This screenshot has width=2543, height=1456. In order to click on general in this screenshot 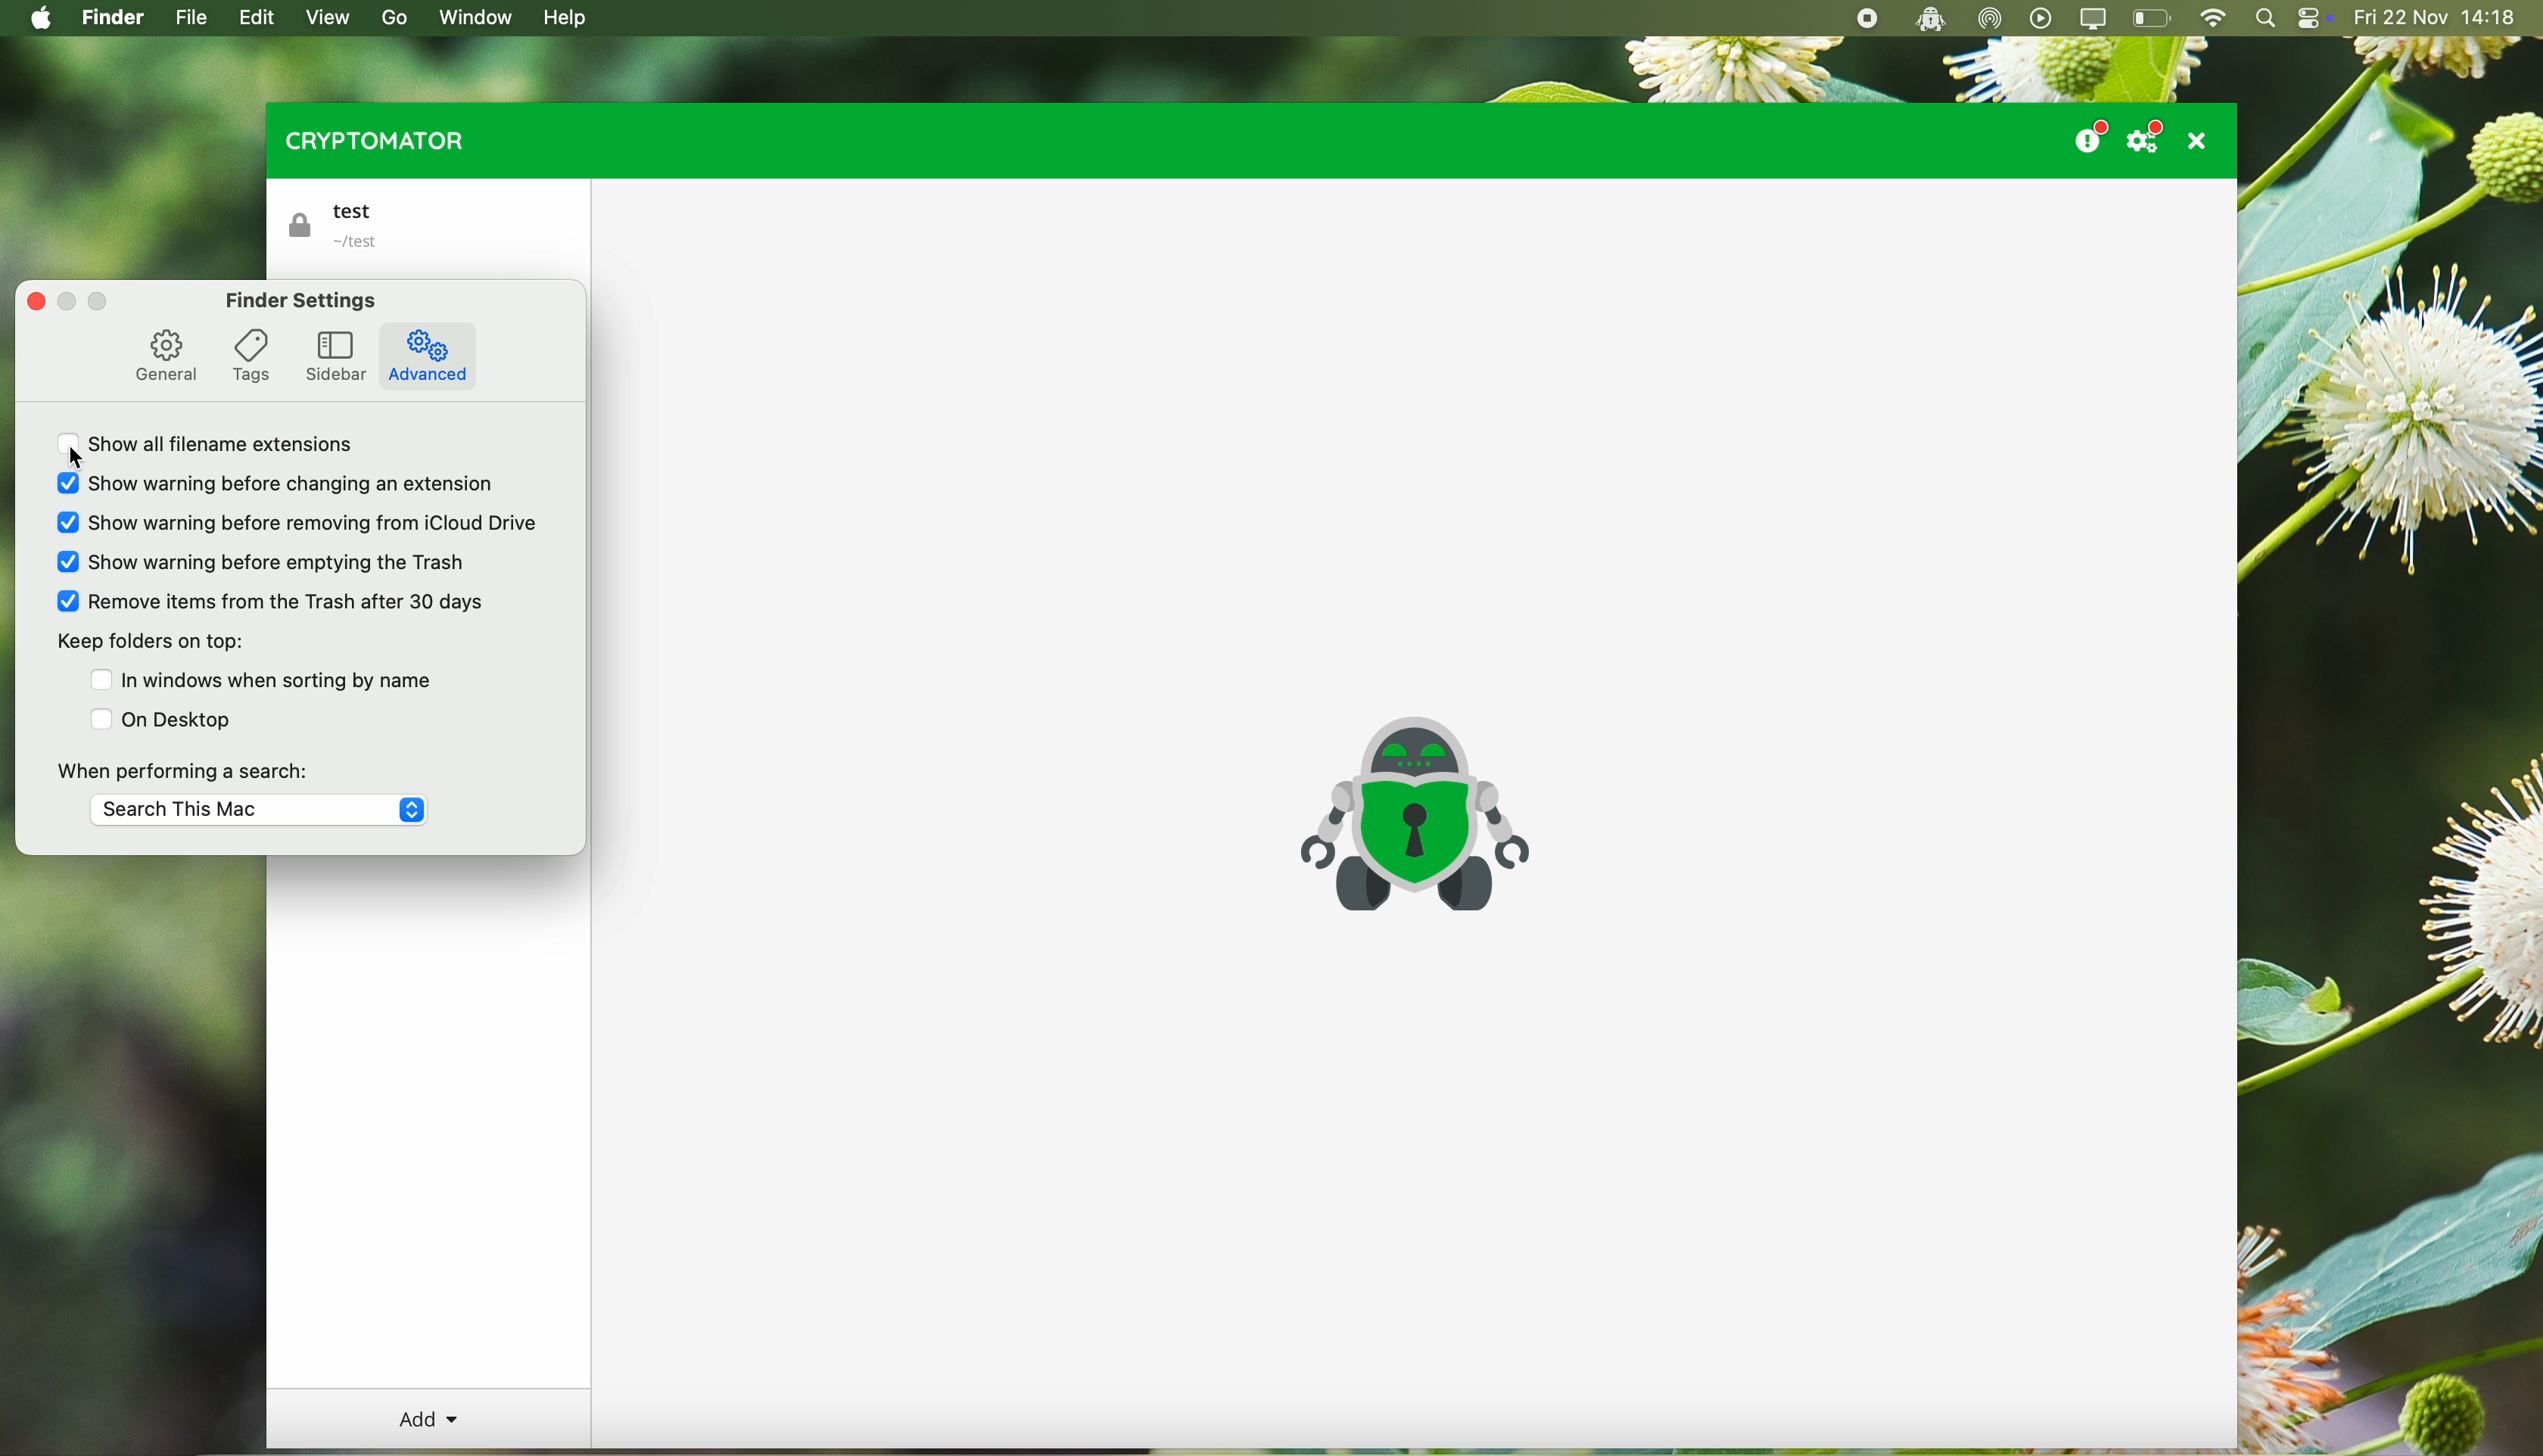, I will do `click(165, 356)`.